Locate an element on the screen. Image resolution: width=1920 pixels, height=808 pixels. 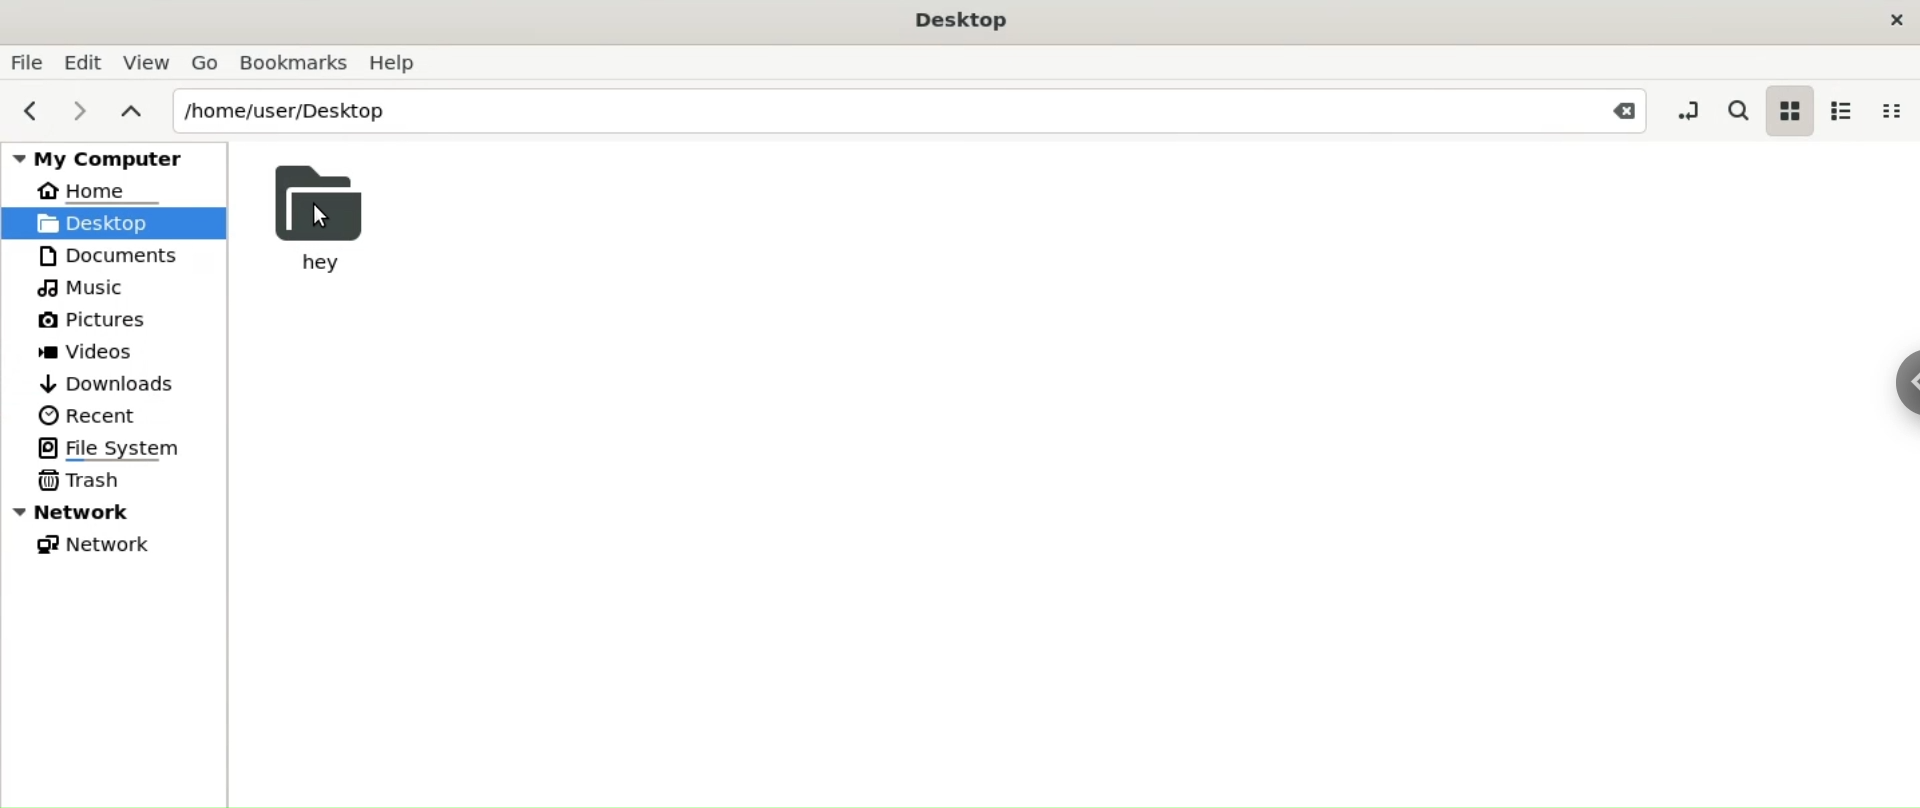
Go  is located at coordinates (209, 64).